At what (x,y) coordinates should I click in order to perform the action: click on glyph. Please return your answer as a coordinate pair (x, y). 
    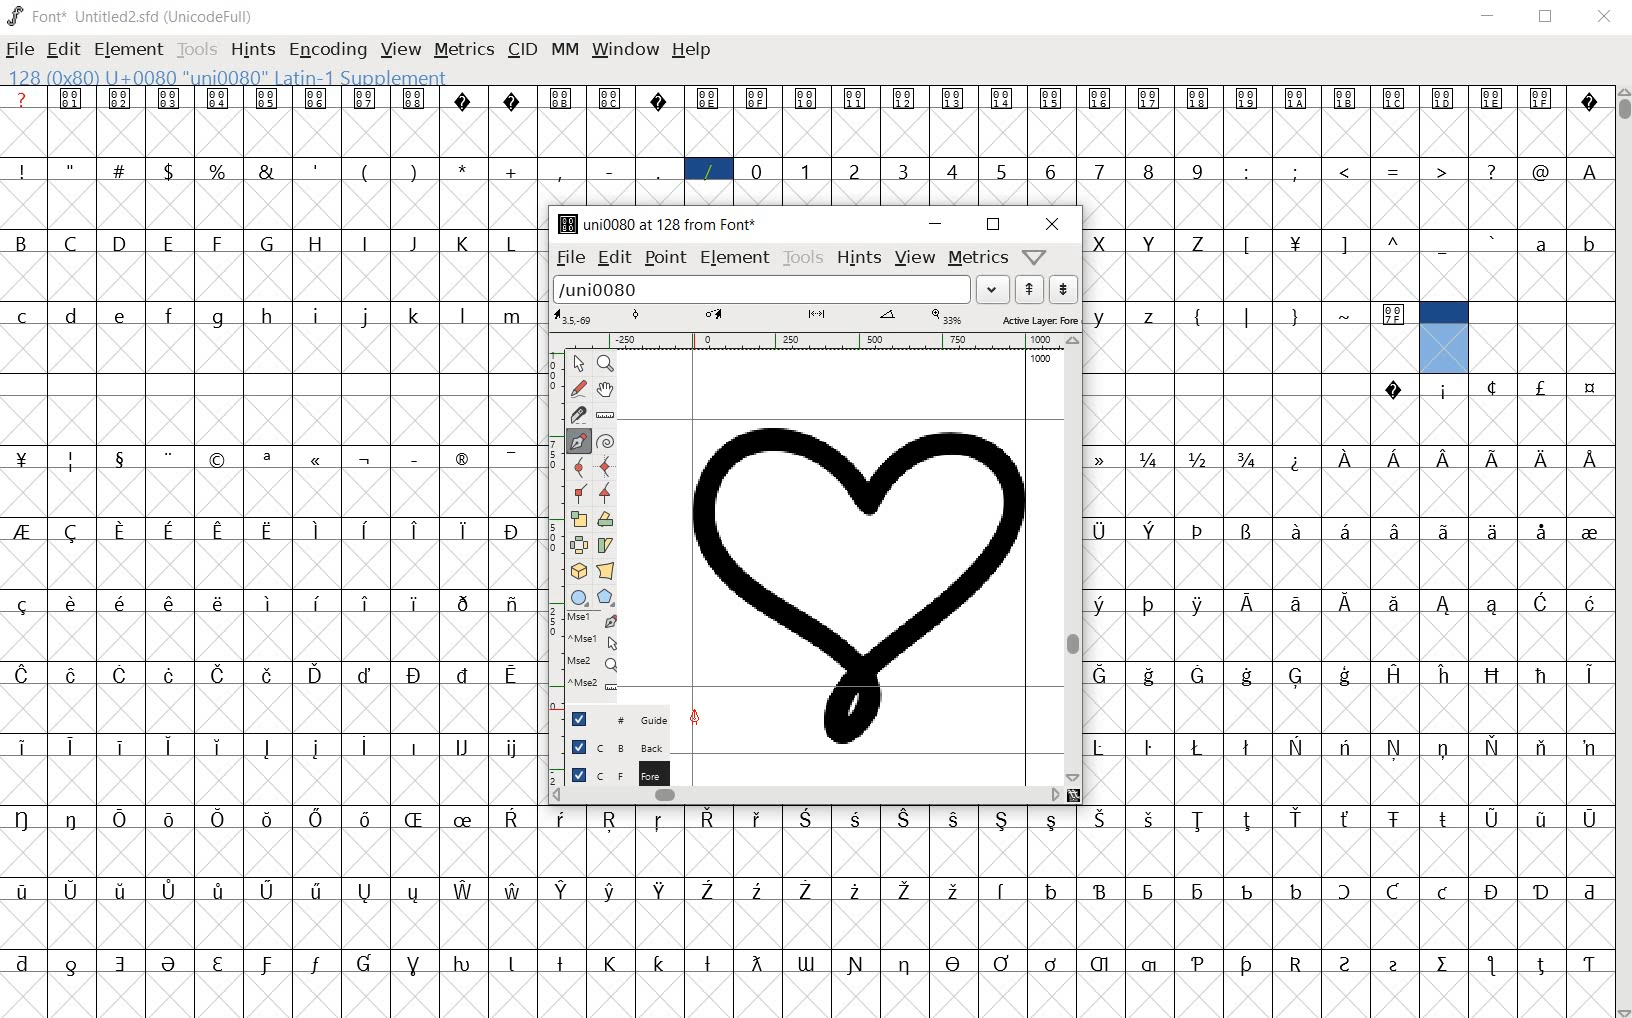
    Looking at the image, I should click on (365, 819).